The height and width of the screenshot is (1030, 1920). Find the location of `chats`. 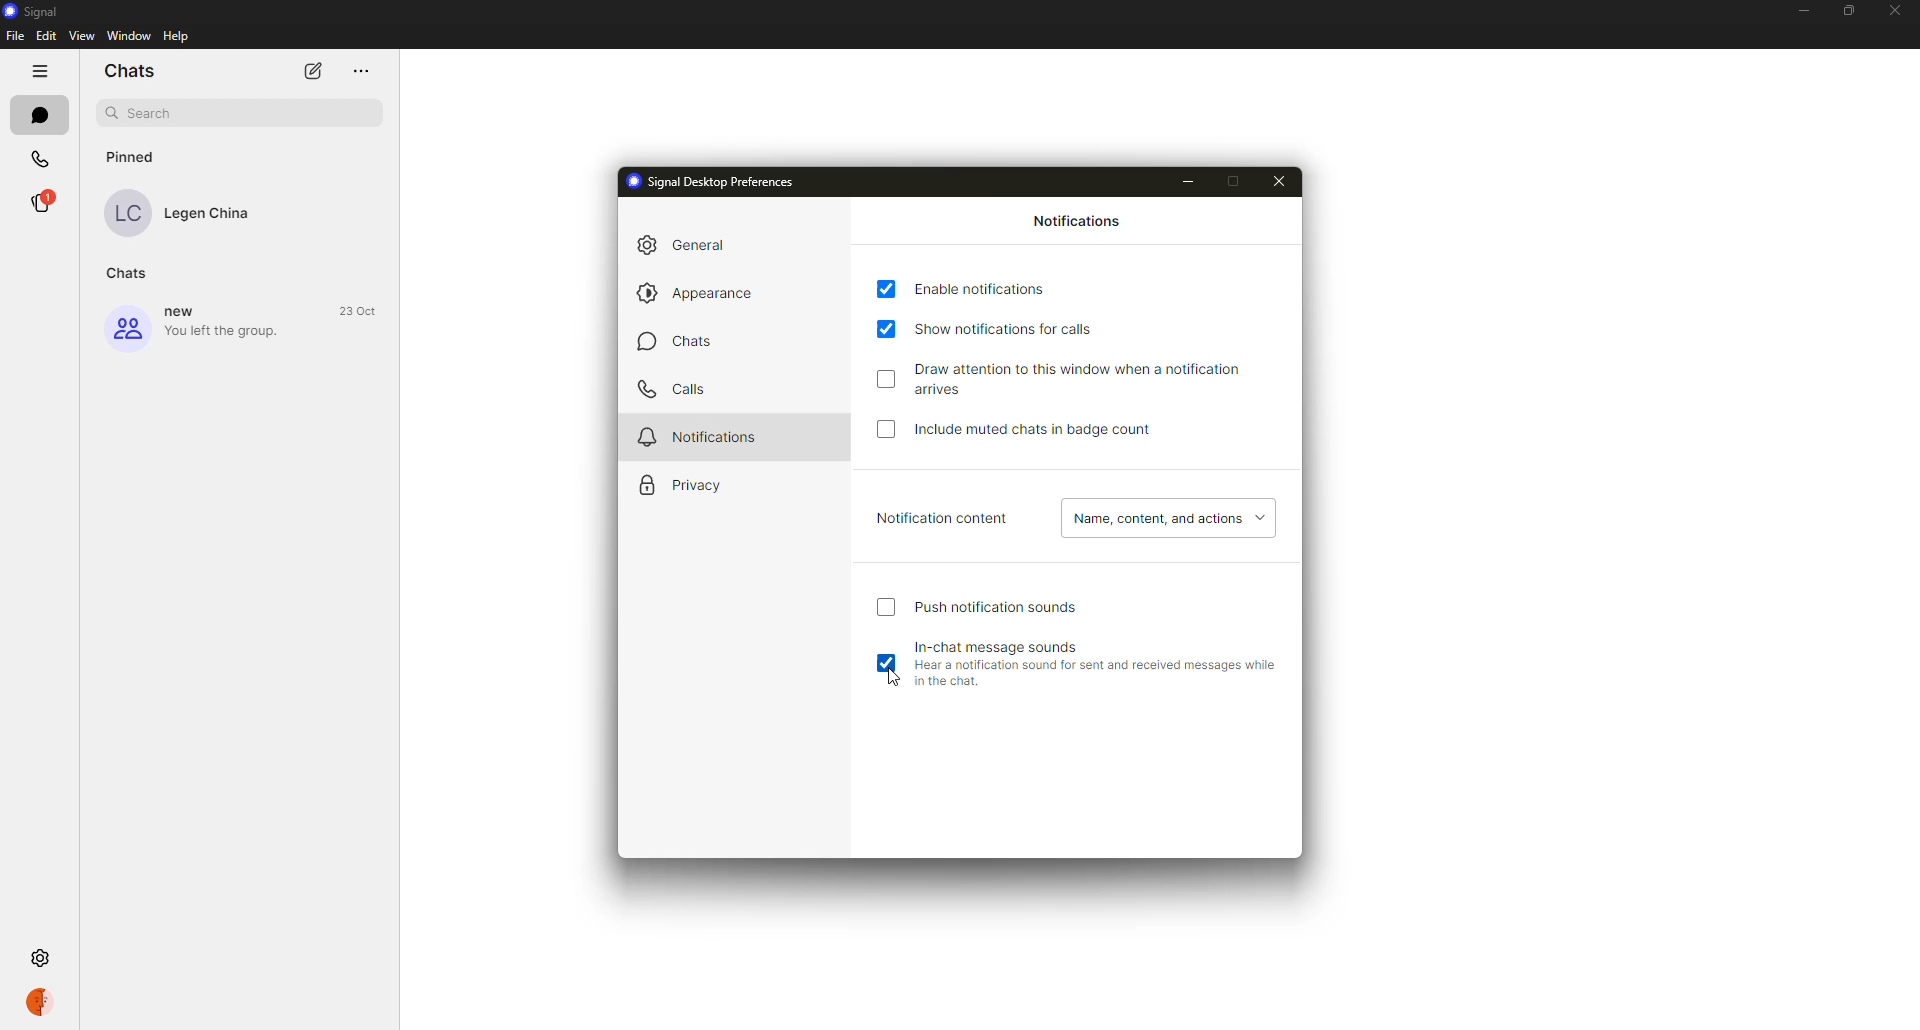

chats is located at coordinates (696, 341).